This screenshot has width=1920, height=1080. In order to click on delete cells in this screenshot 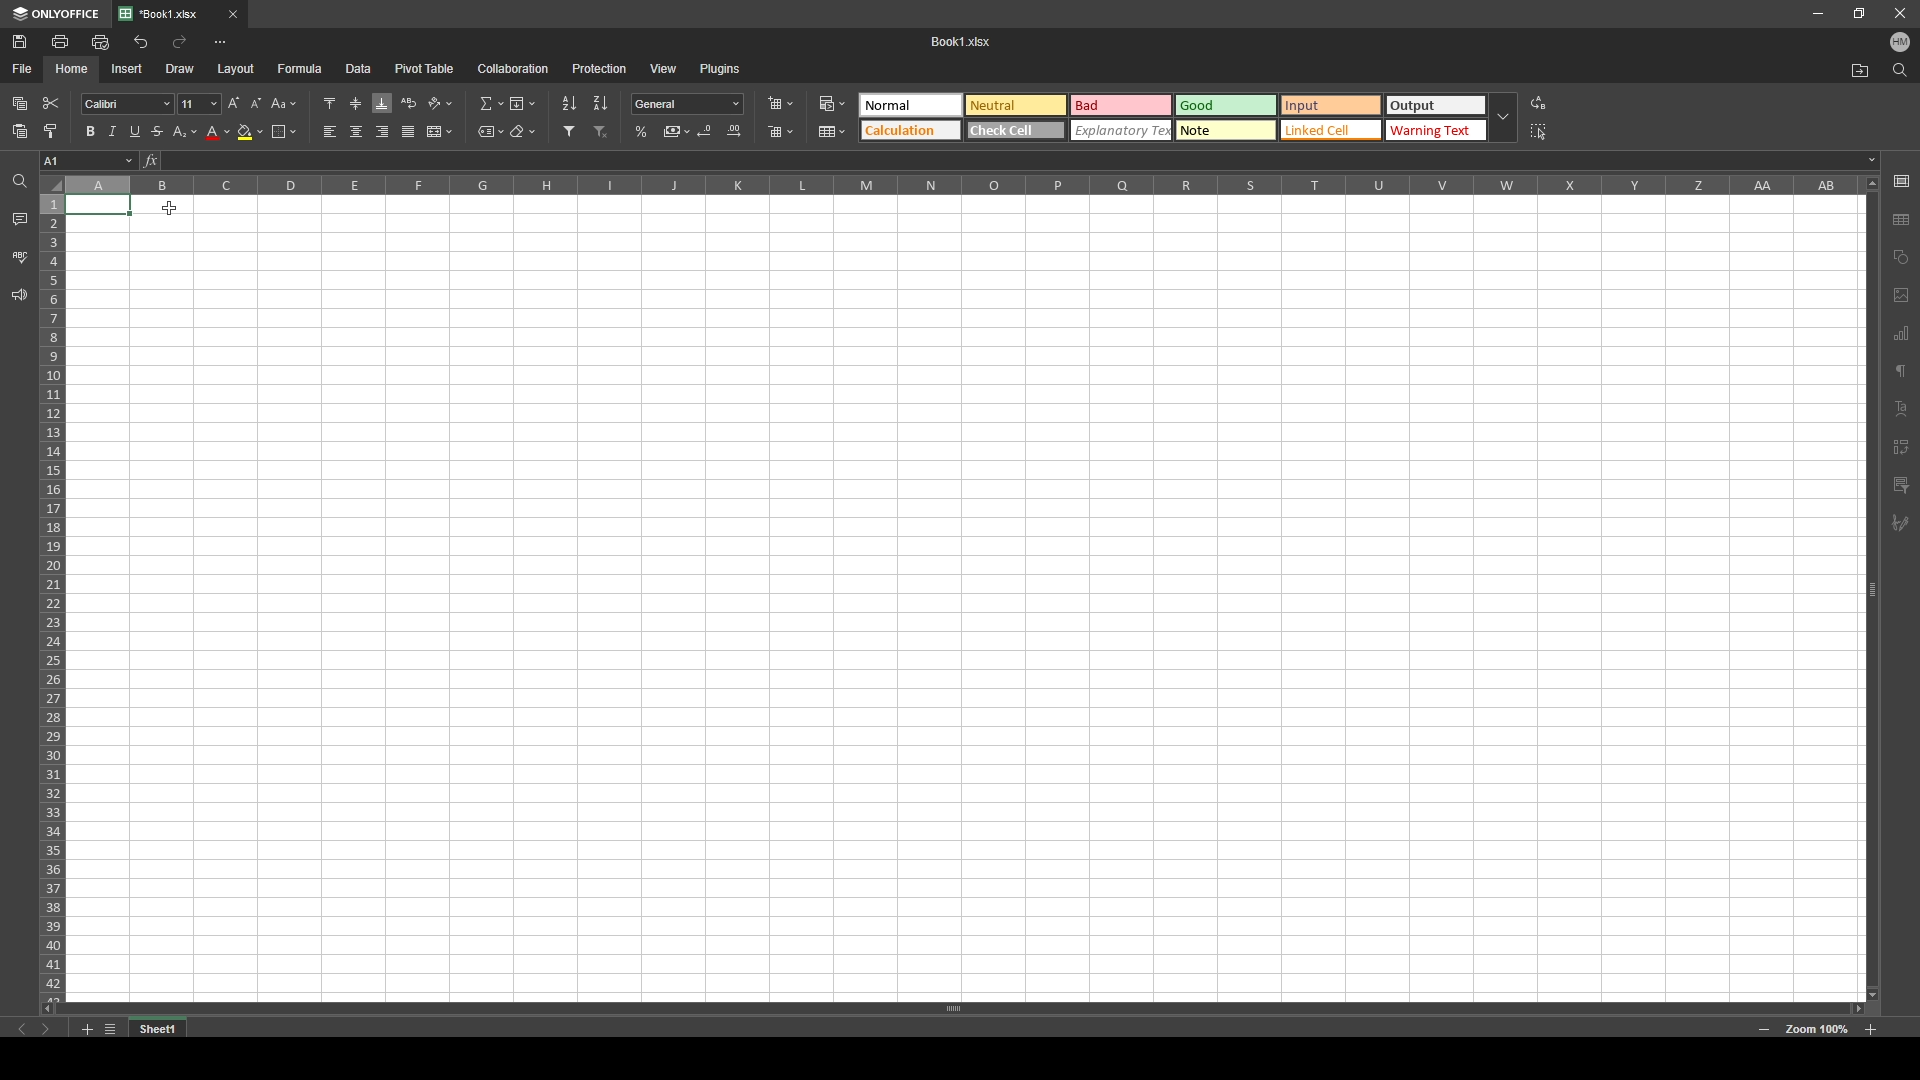, I will do `click(781, 130)`.